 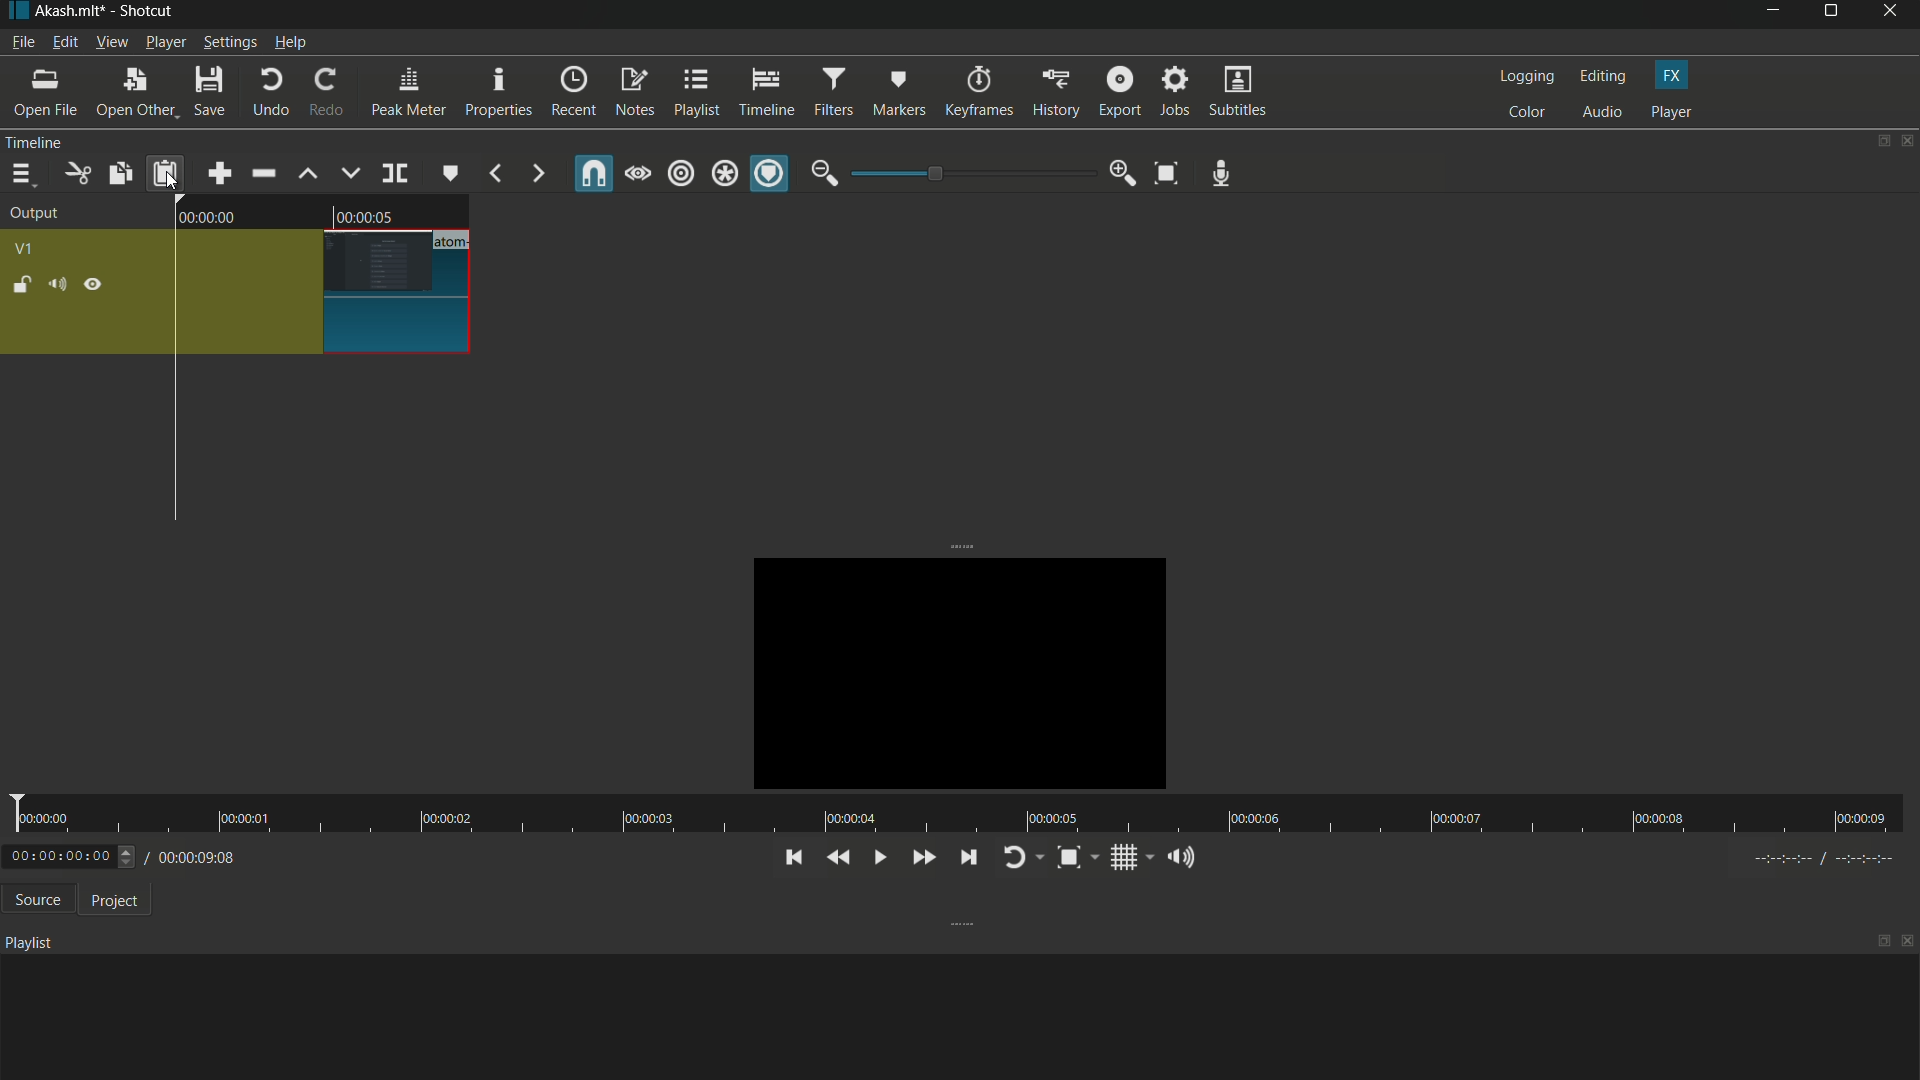 I want to click on previous marker, so click(x=496, y=175).